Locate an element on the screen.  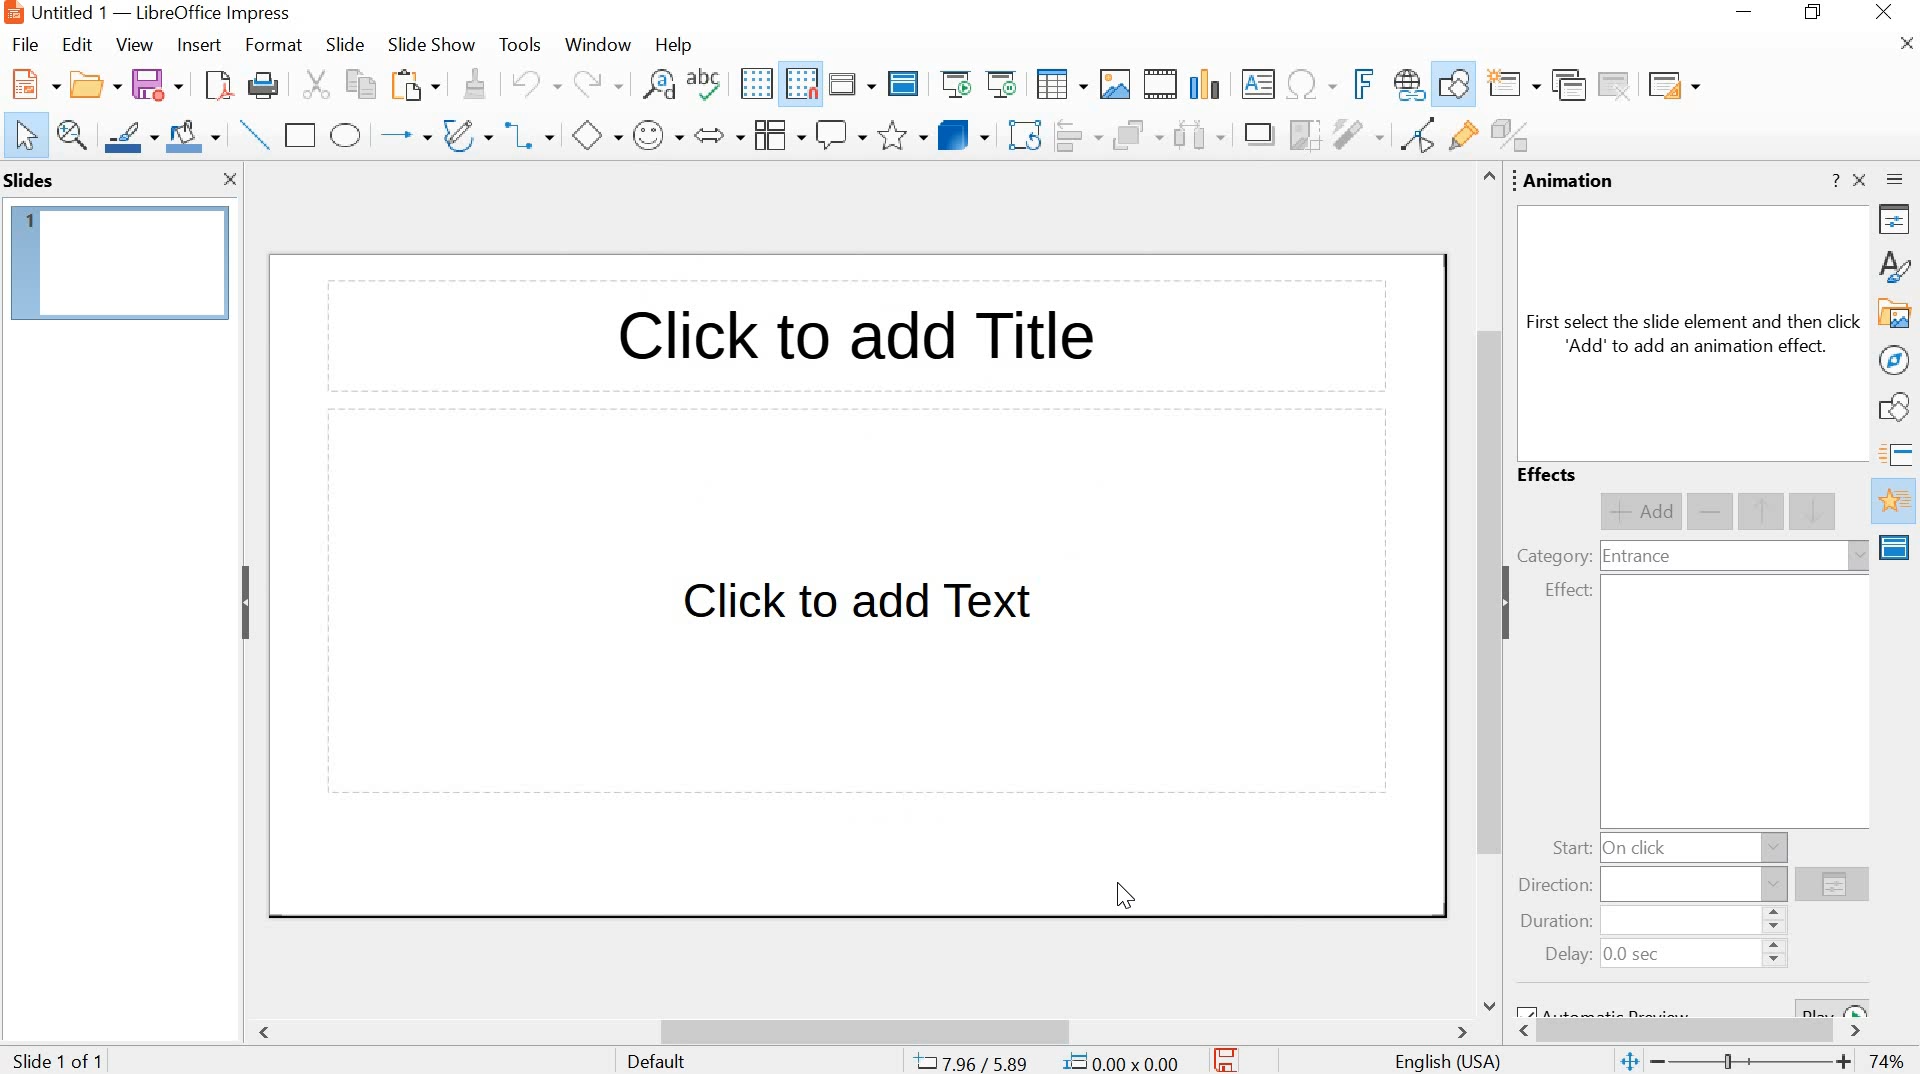
move down is located at coordinates (1815, 510).